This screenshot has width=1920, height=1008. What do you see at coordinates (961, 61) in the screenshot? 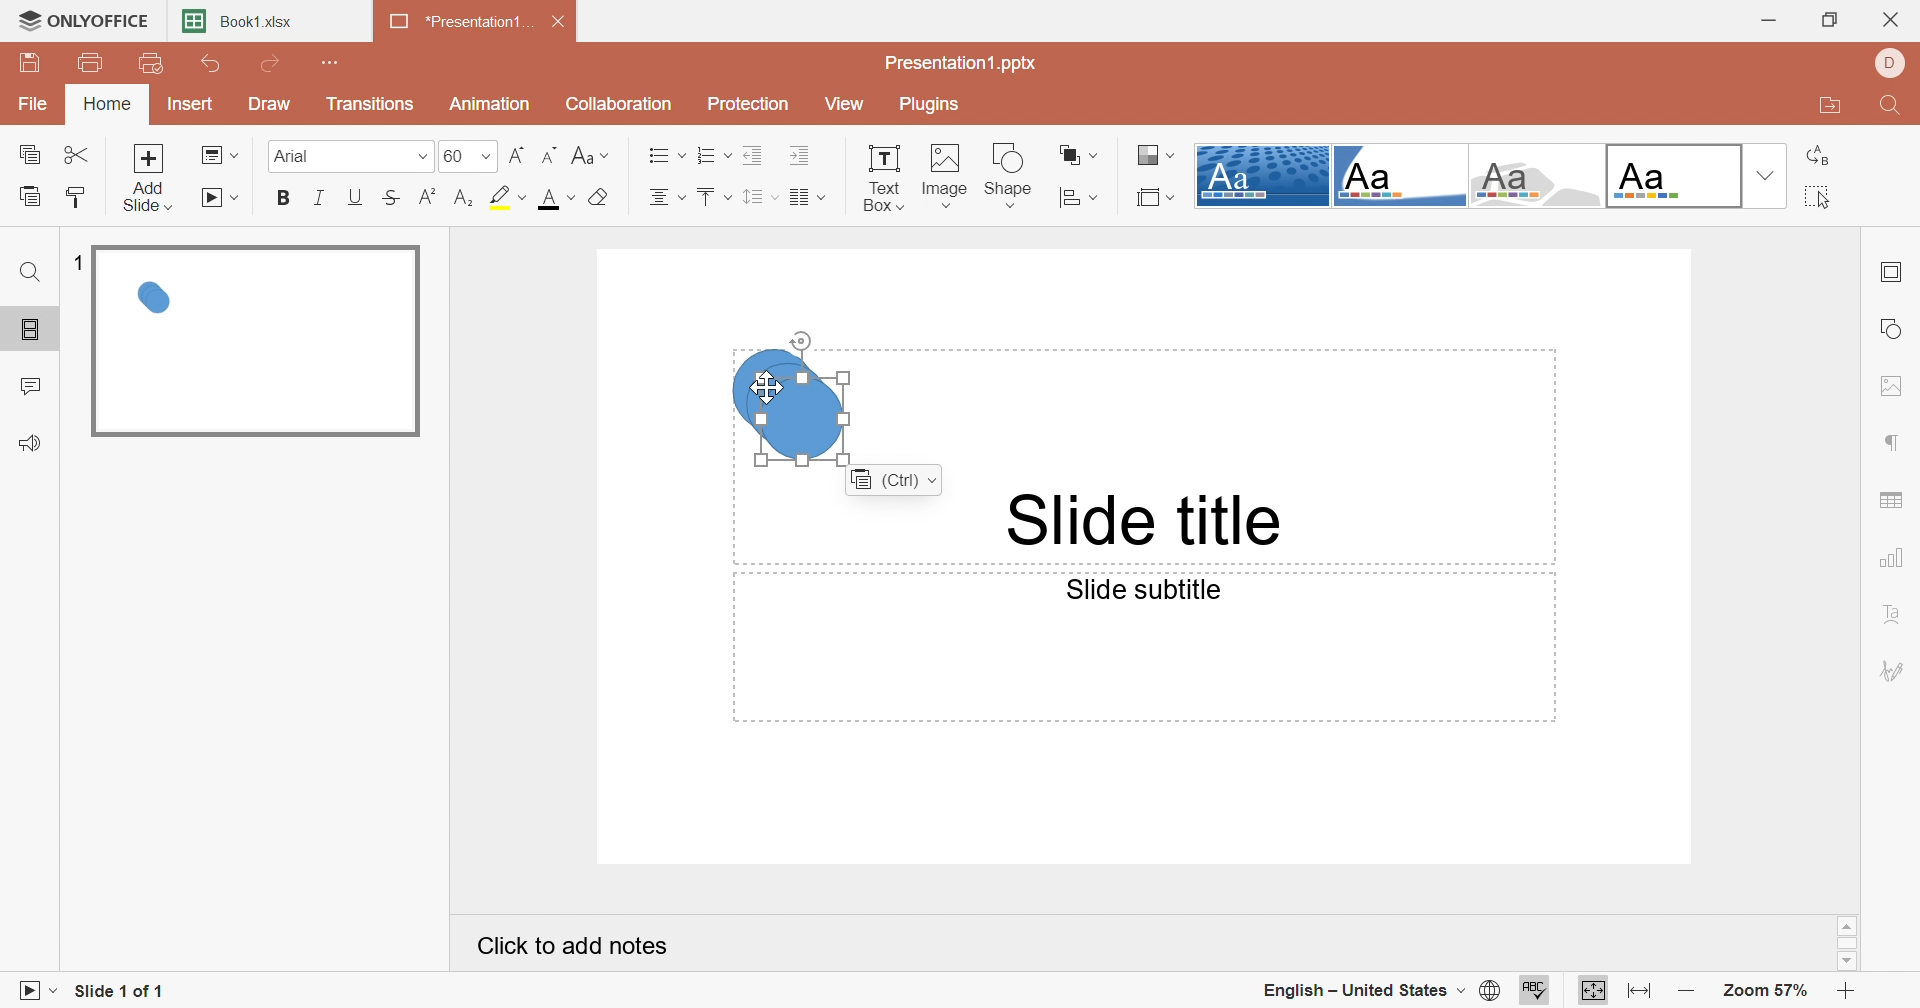
I see `Presentation.pptx` at bounding box center [961, 61].